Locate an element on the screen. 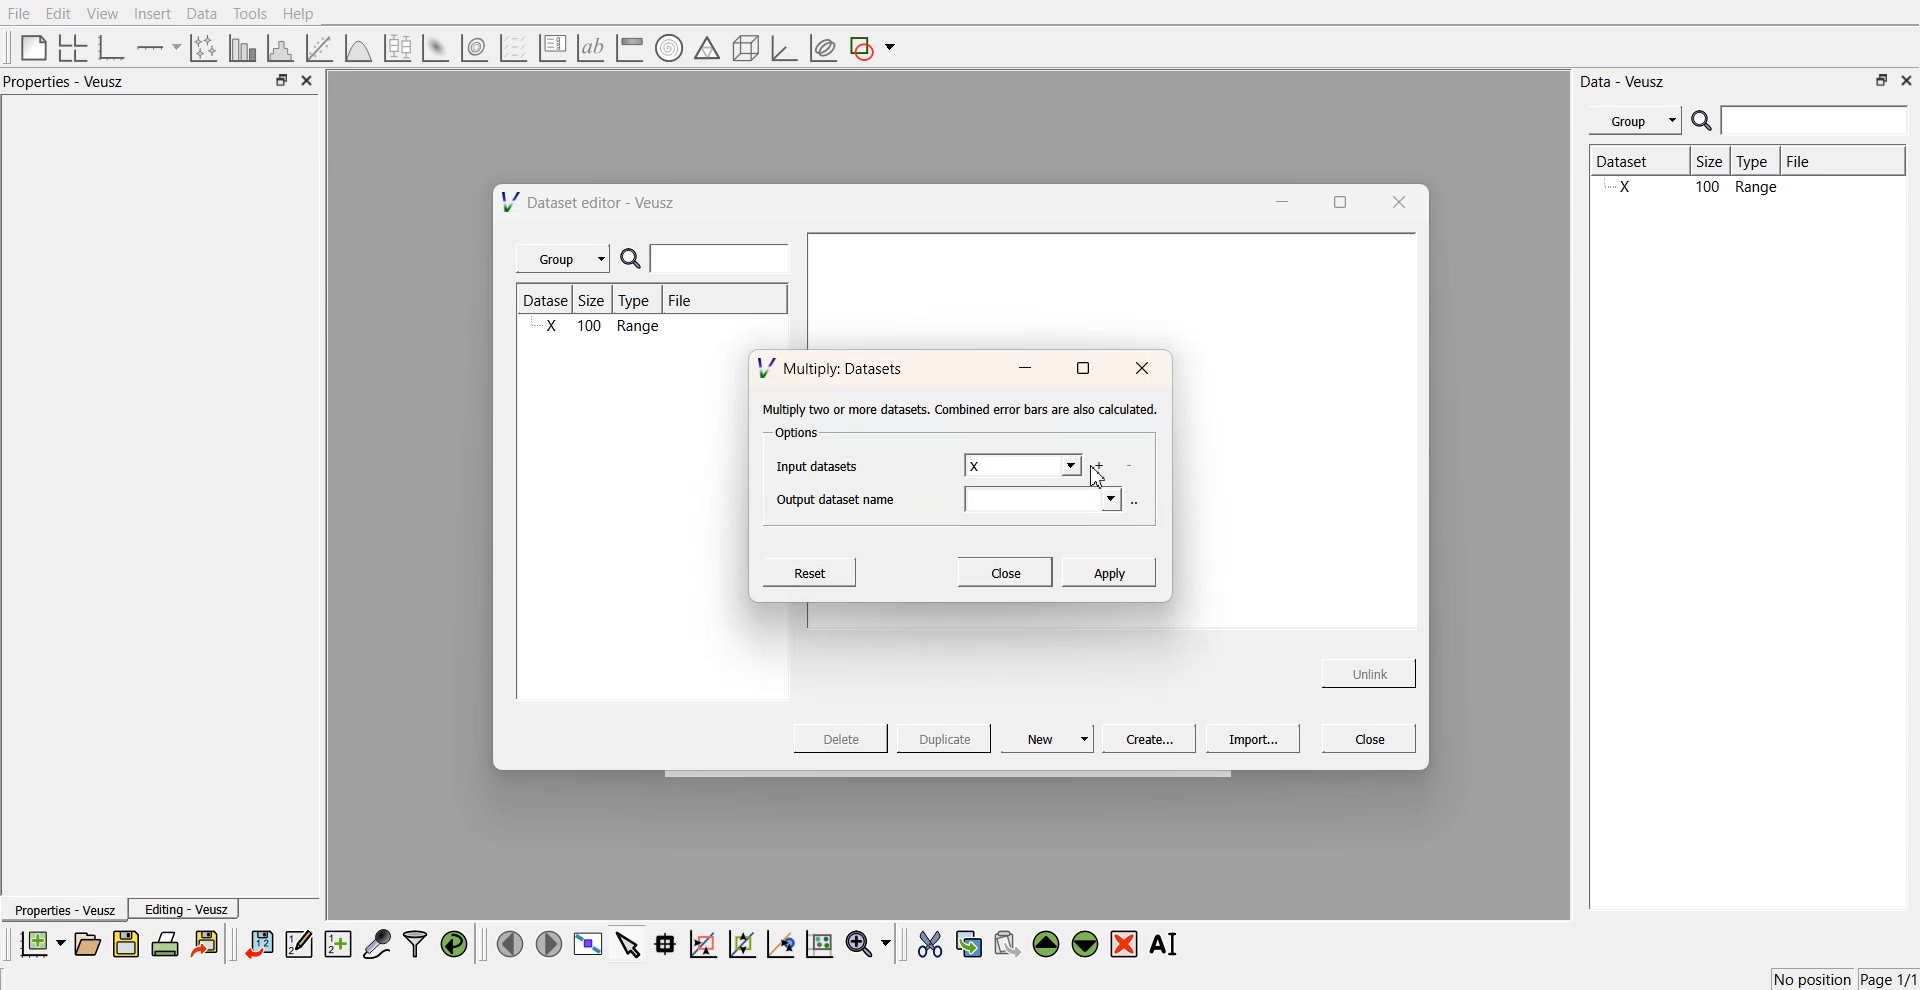 The width and height of the screenshot is (1920, 990). search icon is located at coordinates (635, 260).